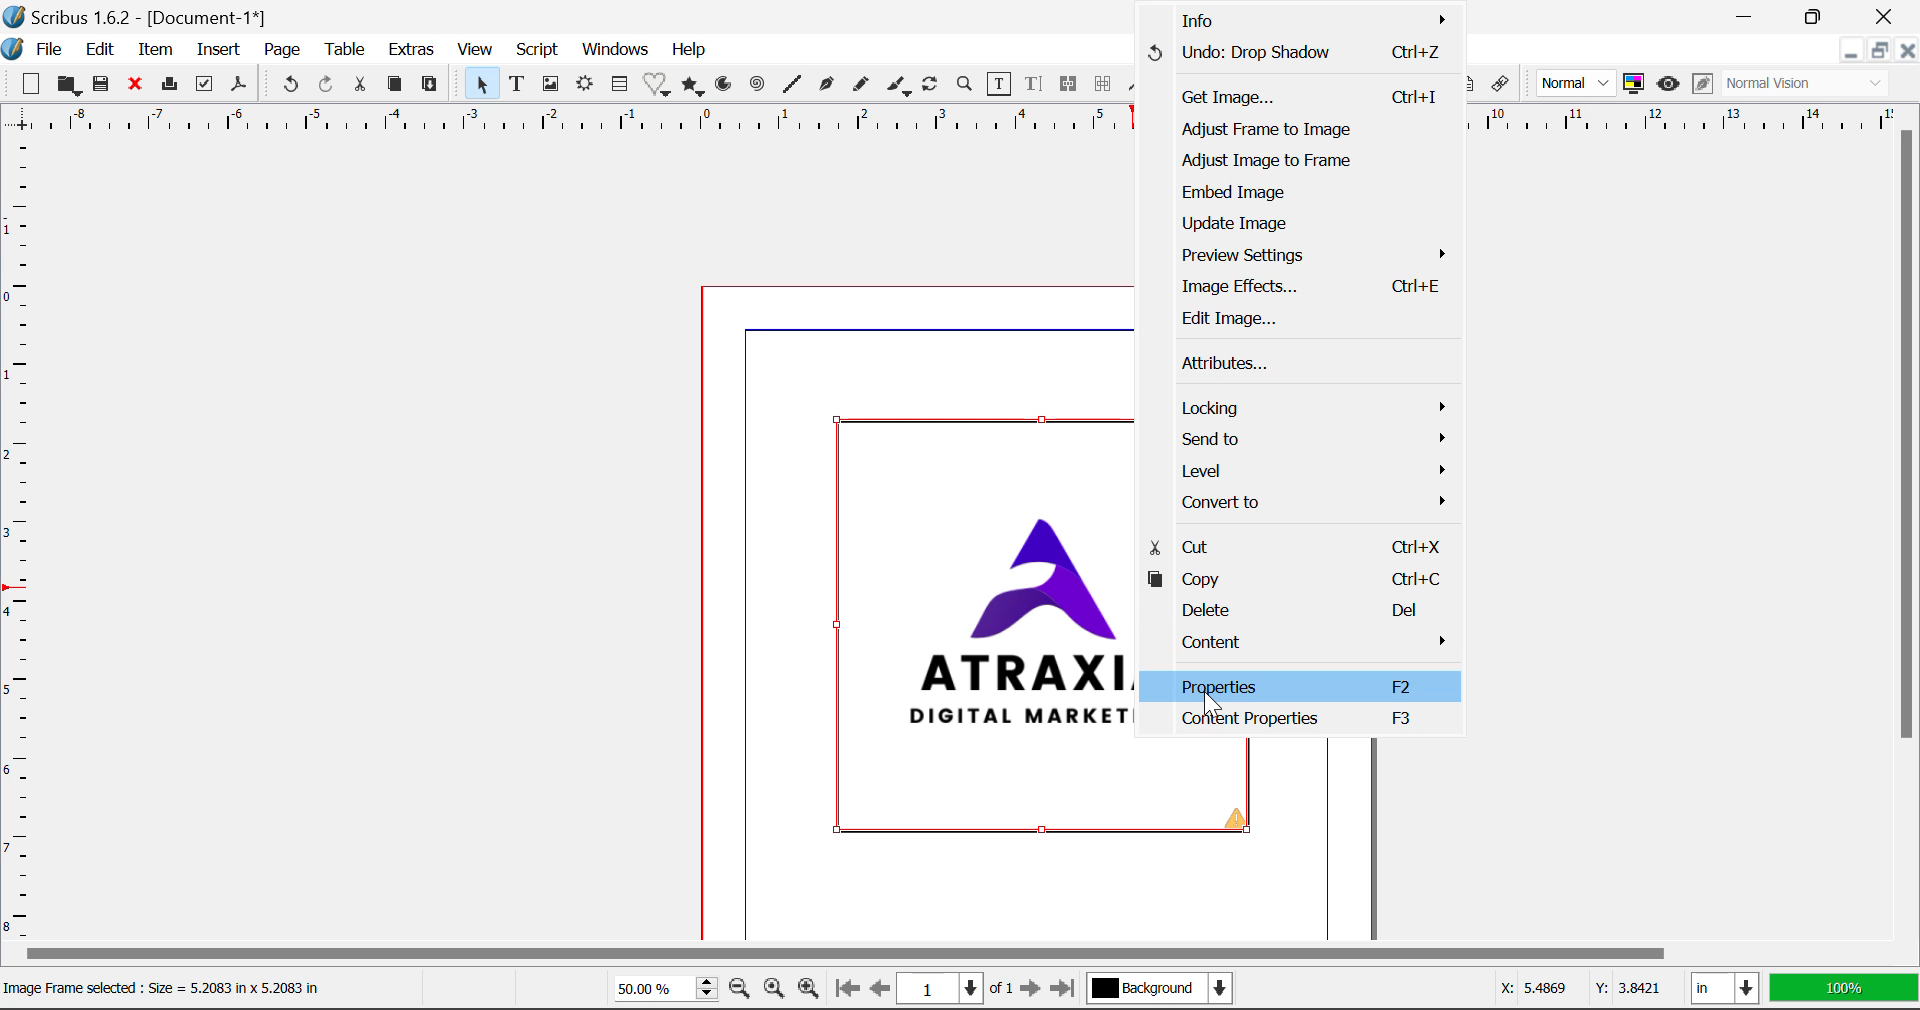  I want to click on Render Frame, so click(587, 87).